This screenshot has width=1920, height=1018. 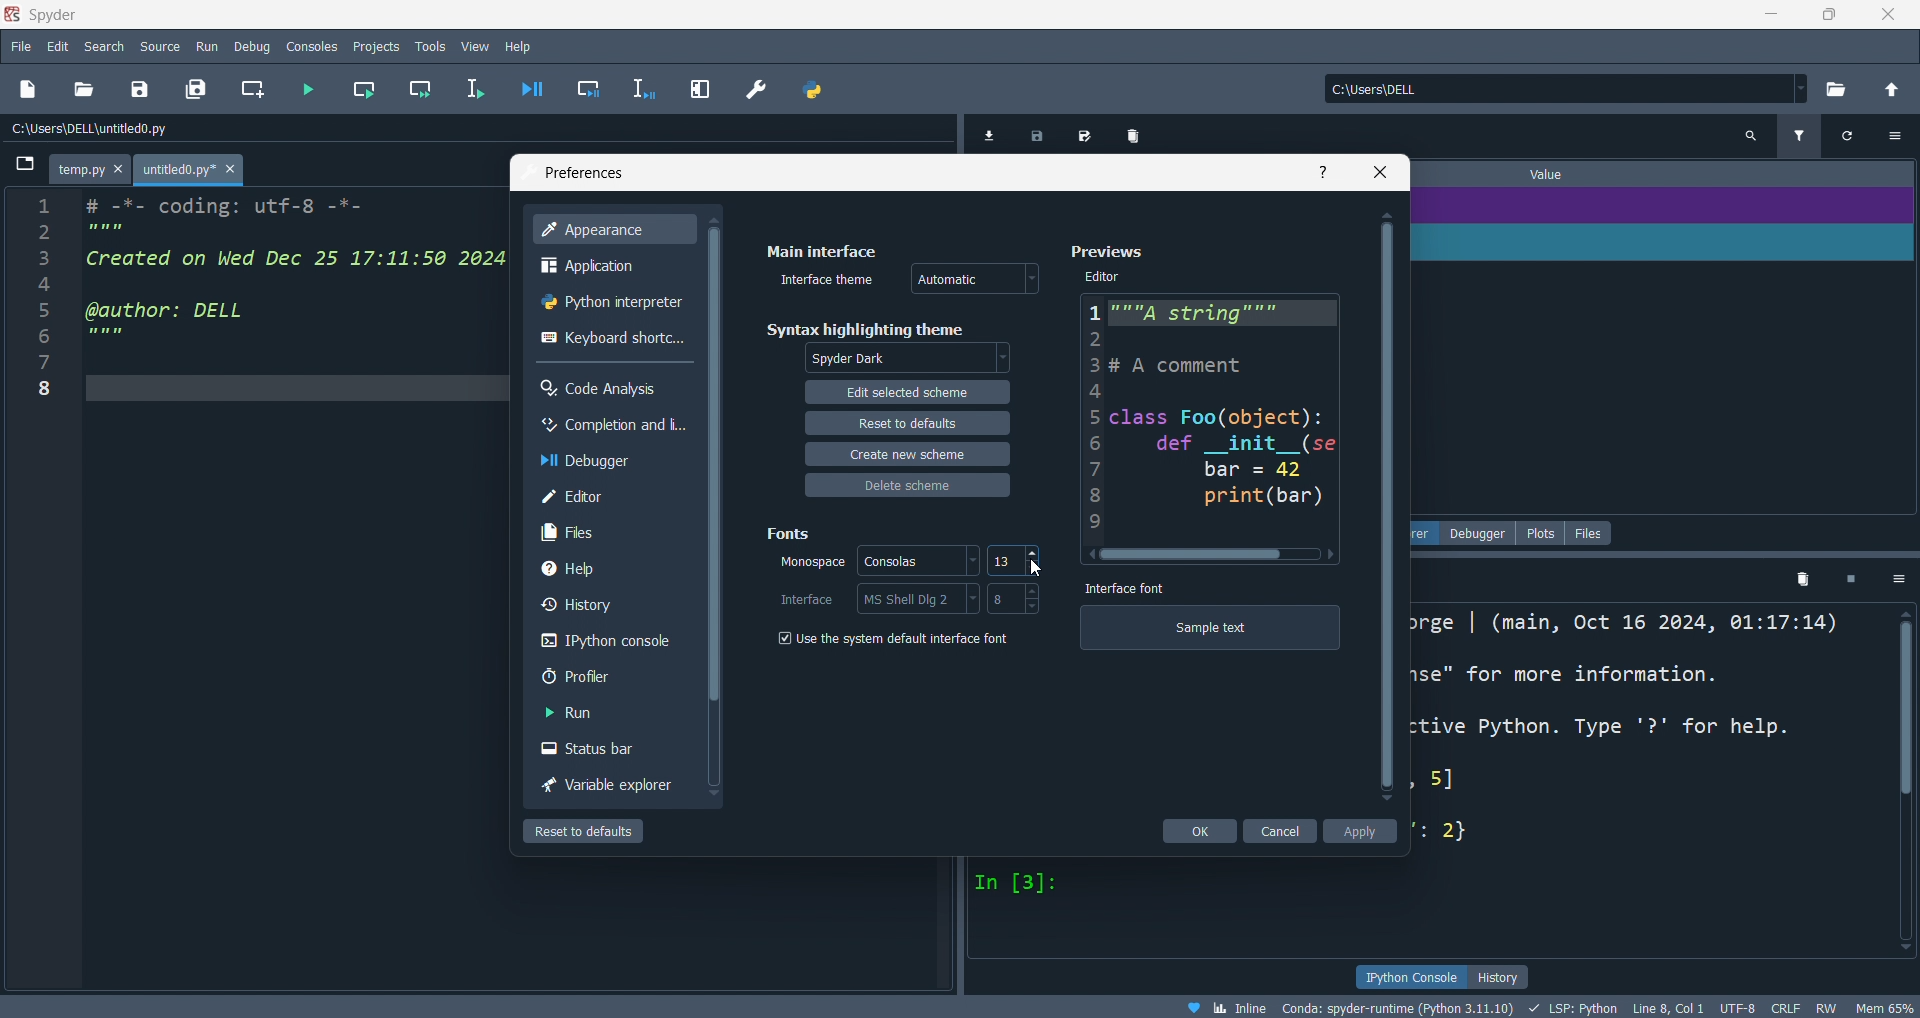 What do you see at coordinates (1040, 131) in the screenshot?
I see `save` at bounding box center [1040, 131].